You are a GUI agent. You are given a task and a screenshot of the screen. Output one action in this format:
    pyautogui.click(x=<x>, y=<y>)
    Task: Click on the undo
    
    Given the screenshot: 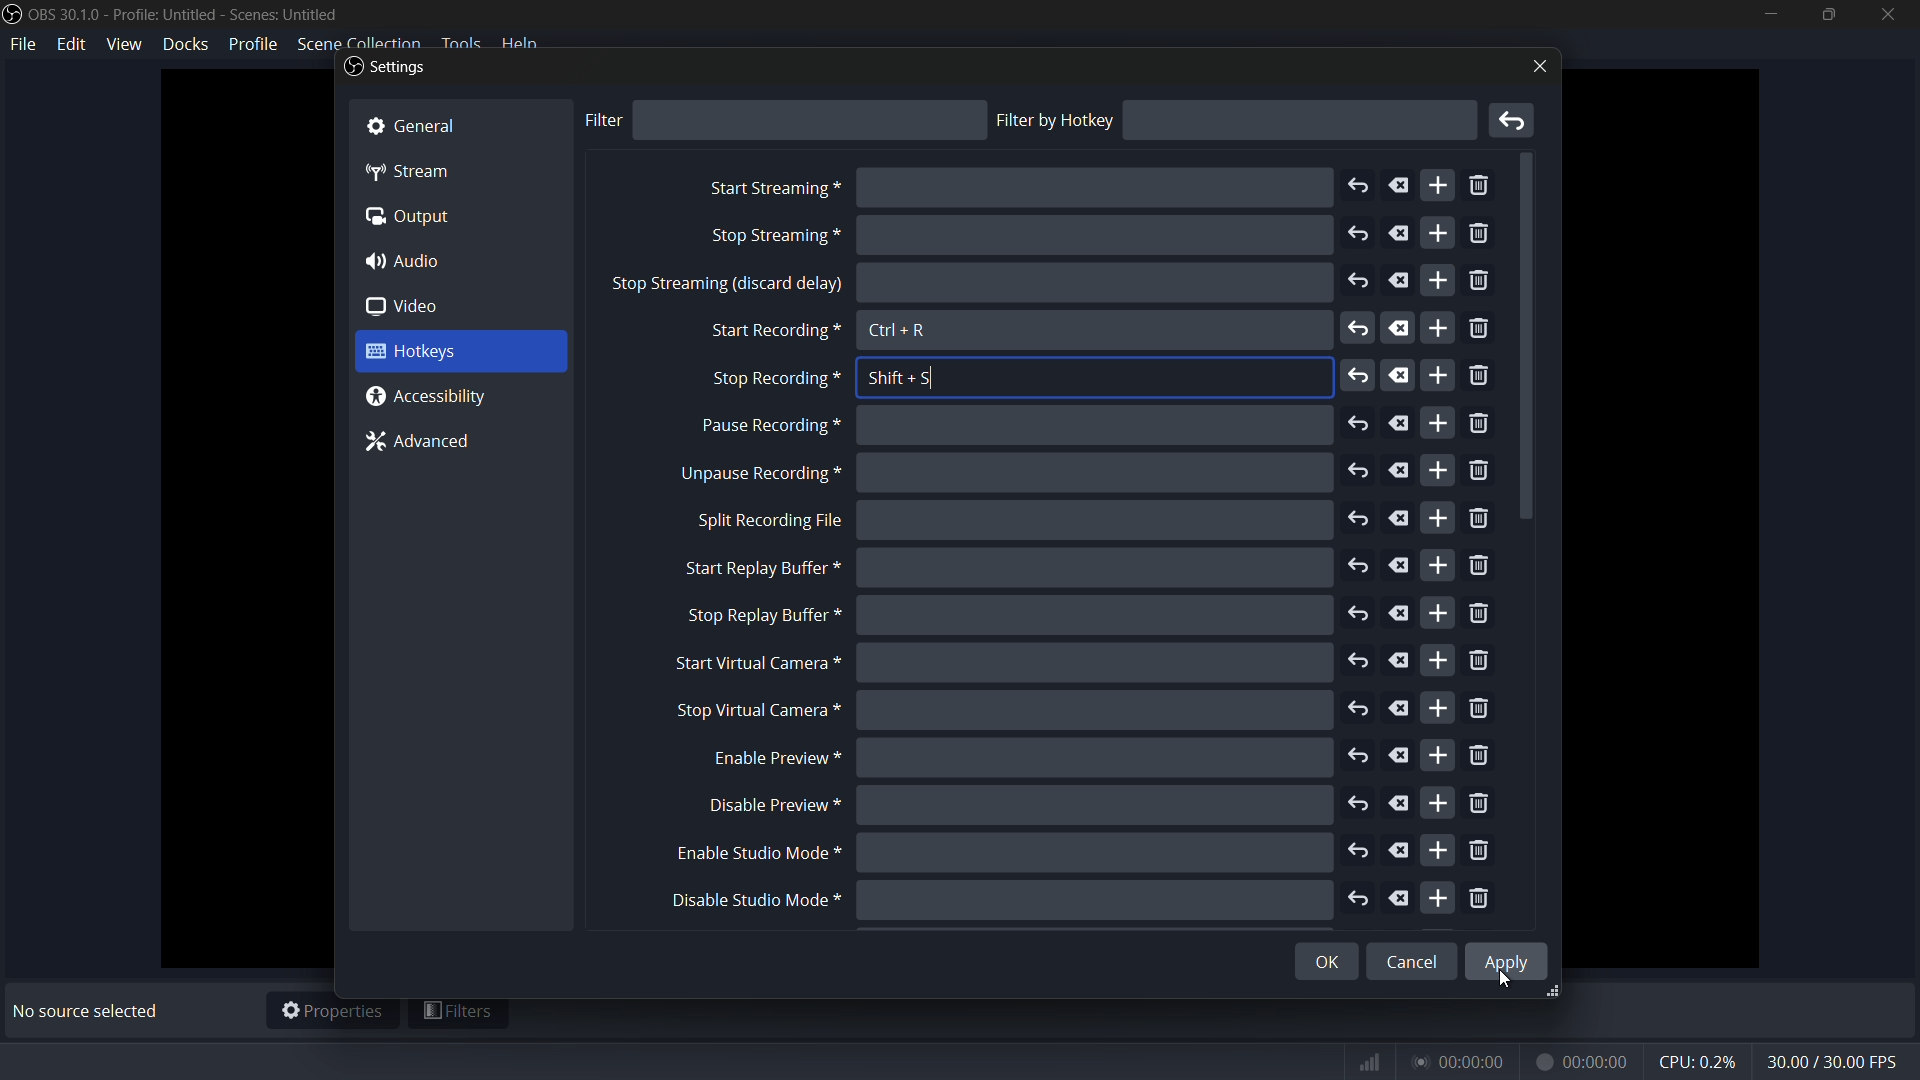 What is the action you would take?
    pyautogui.click(x=1359, y=854)
    